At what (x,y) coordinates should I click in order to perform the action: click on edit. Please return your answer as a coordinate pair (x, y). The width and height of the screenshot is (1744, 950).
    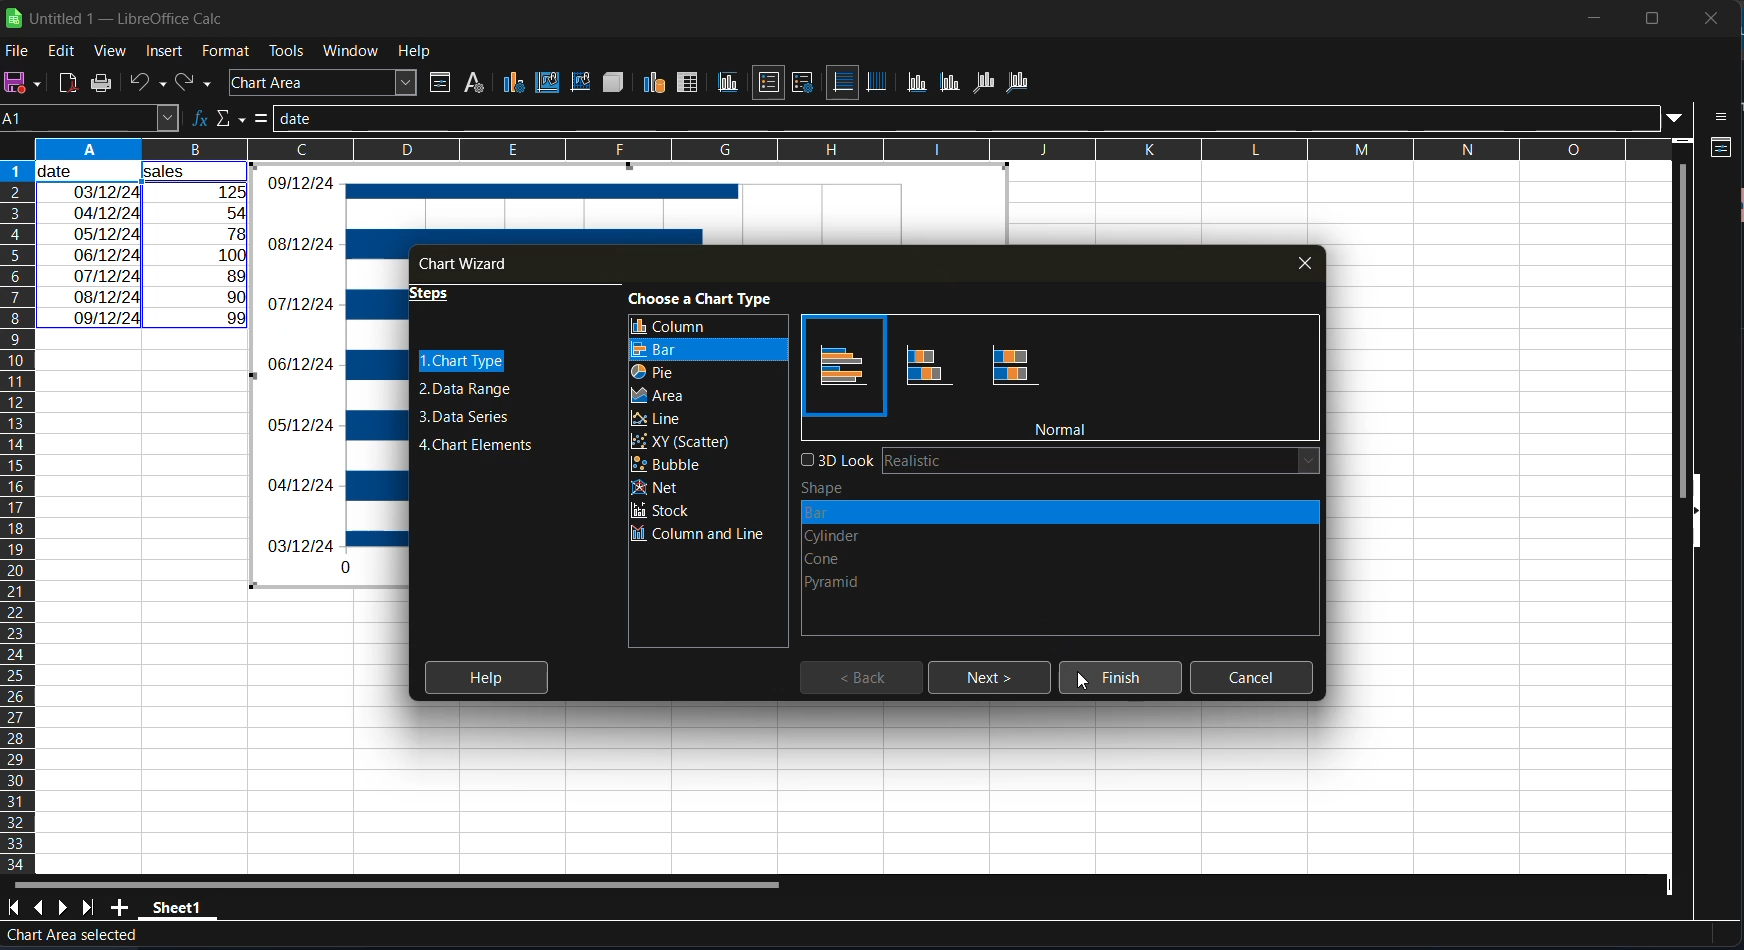
    Looking at the image, I should click on (60, 52).